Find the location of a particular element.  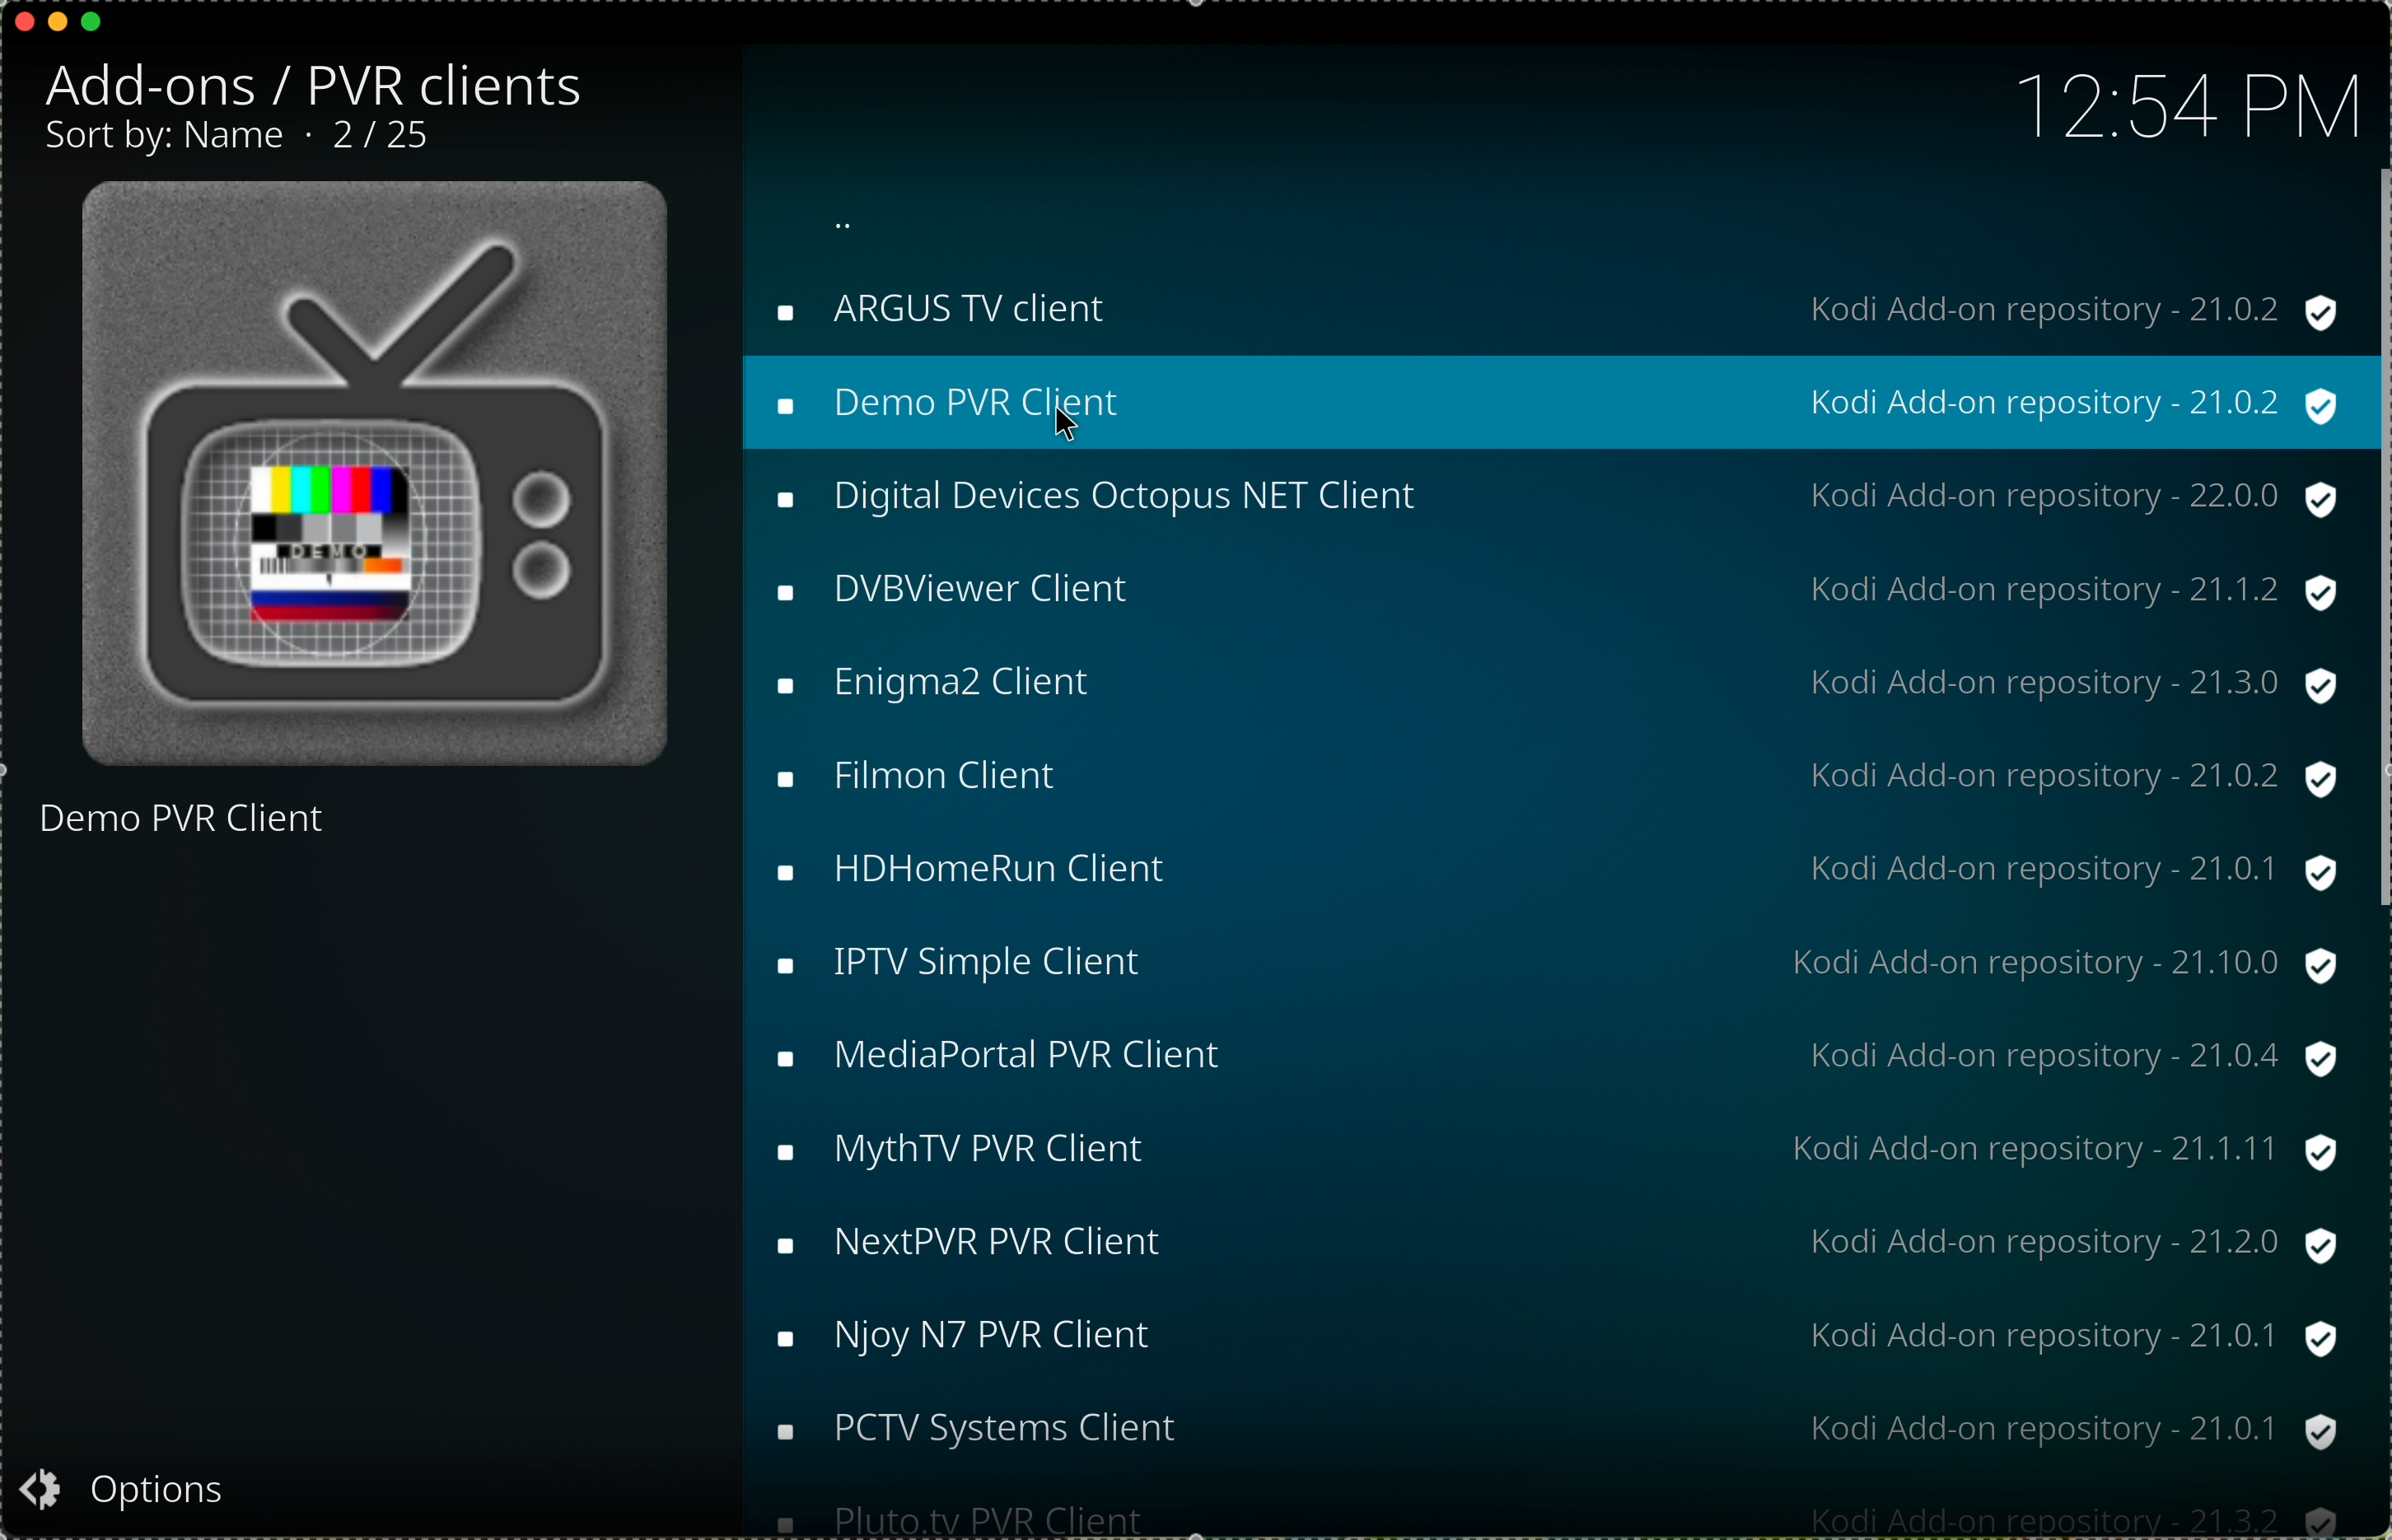

minimize is located at coordinates (58, 30).